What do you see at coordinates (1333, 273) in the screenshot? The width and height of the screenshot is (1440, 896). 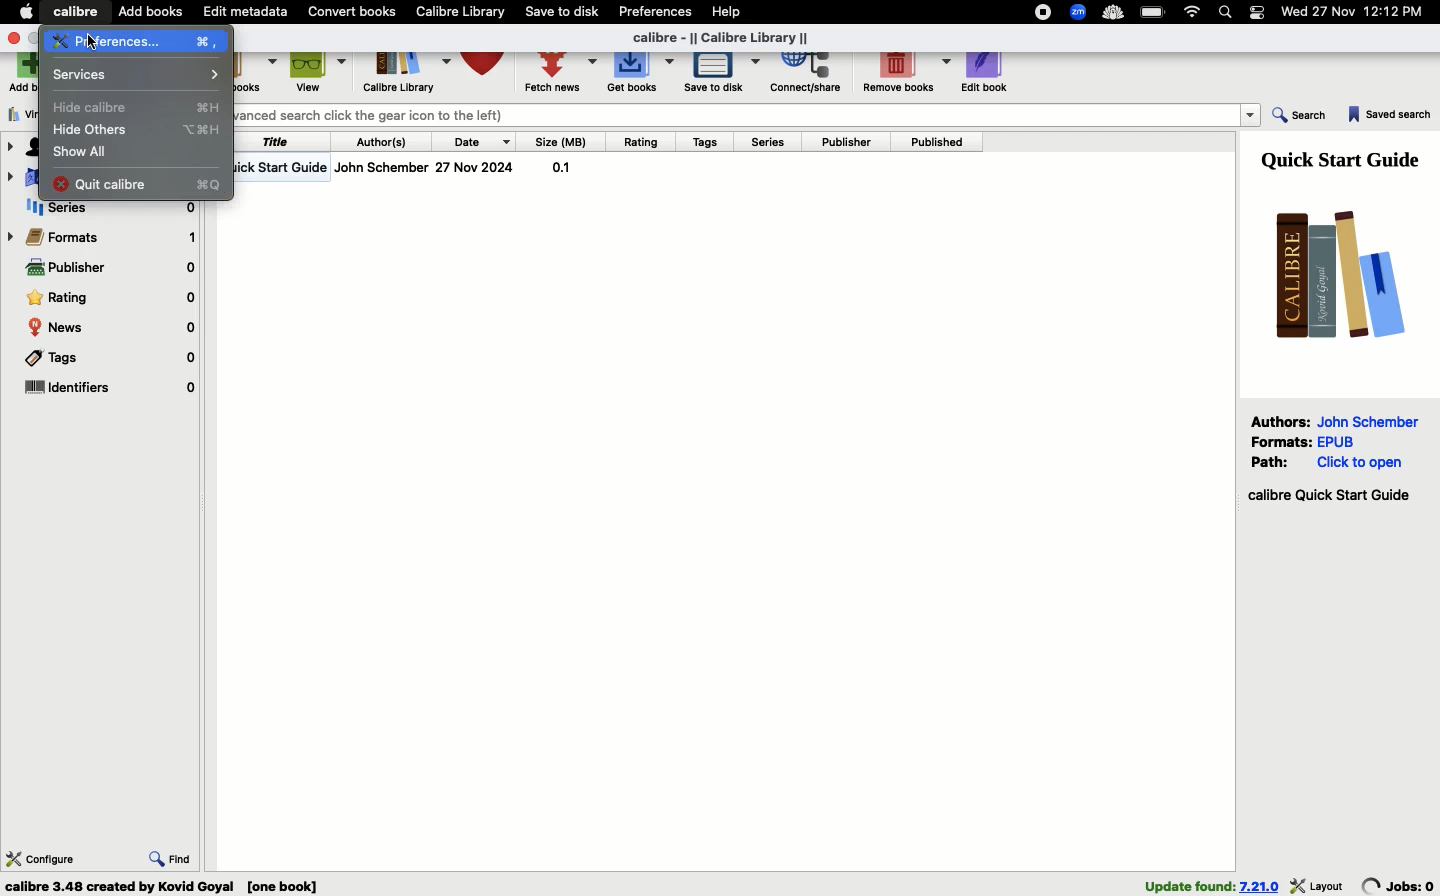 I see `Logo` at bounding box center [1333, 273].